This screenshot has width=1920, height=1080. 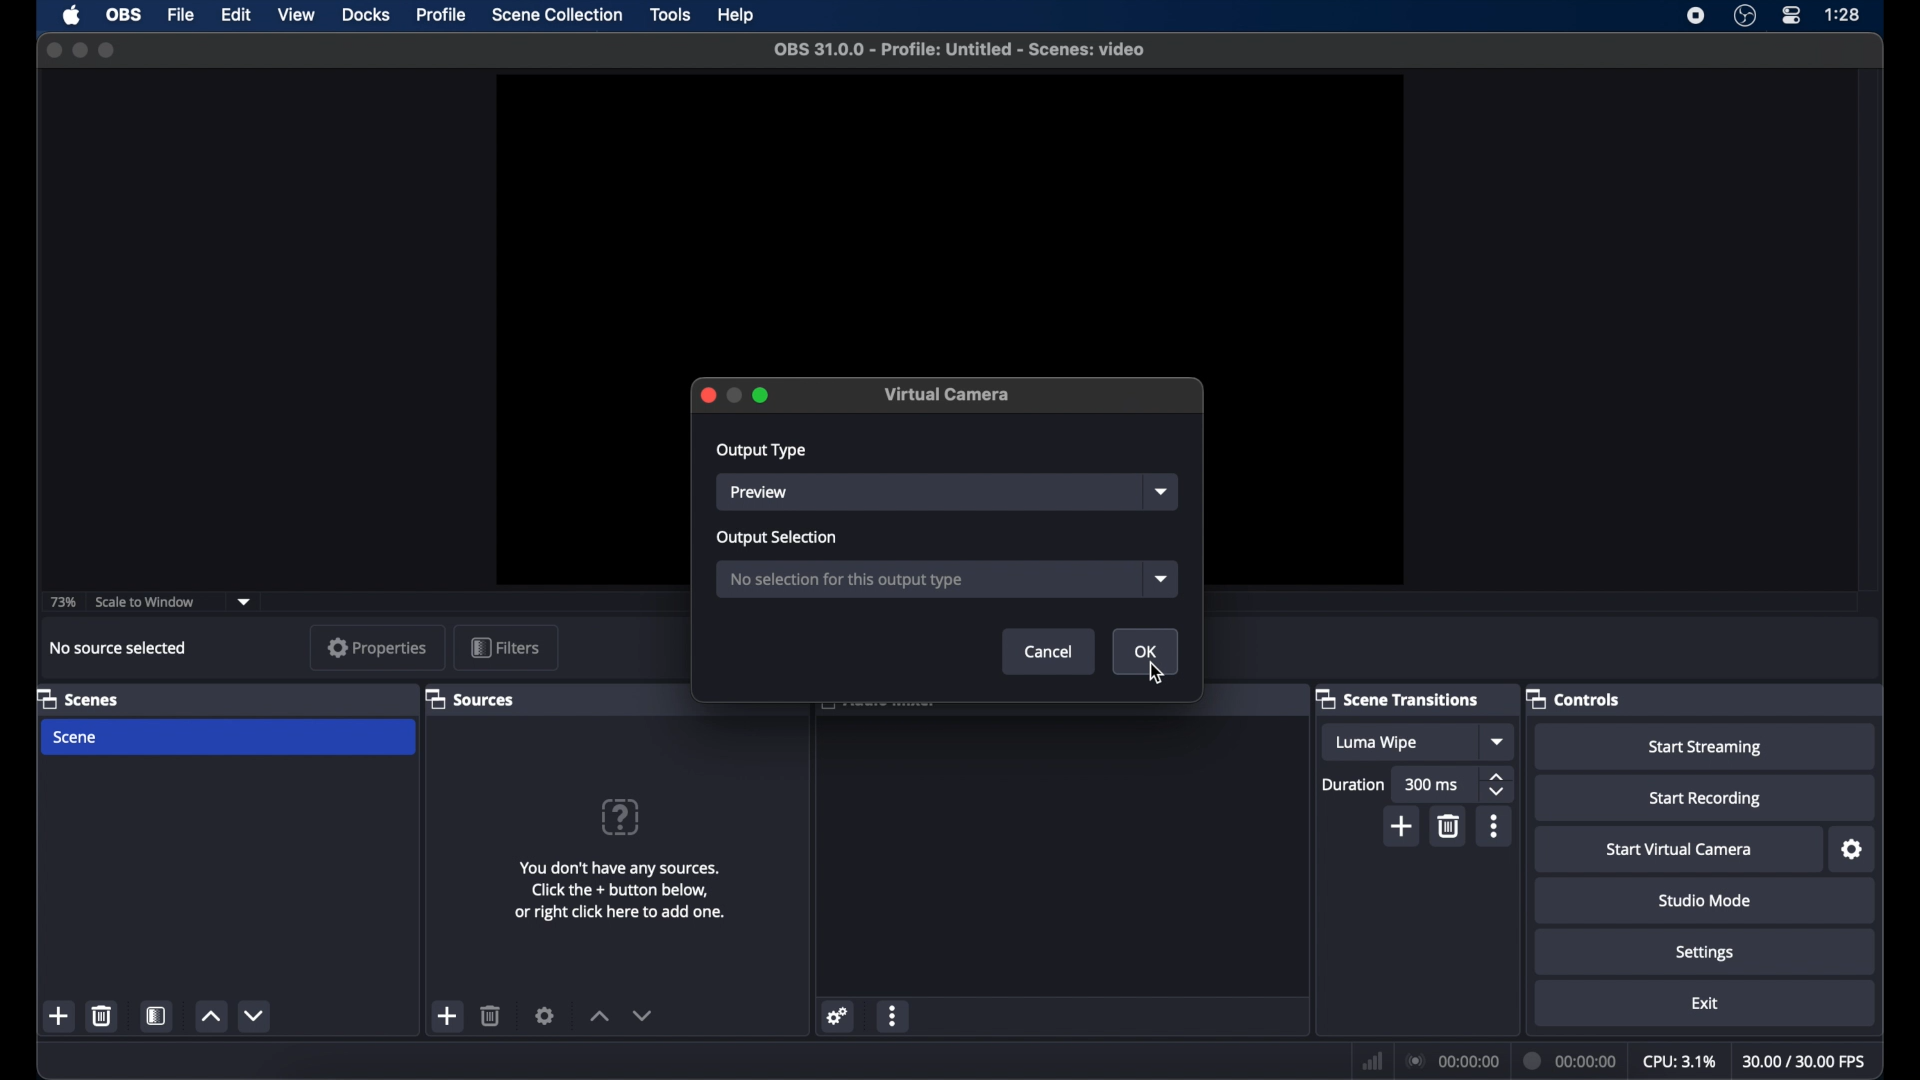 I want to click on file name, so click(x=960, y=50).